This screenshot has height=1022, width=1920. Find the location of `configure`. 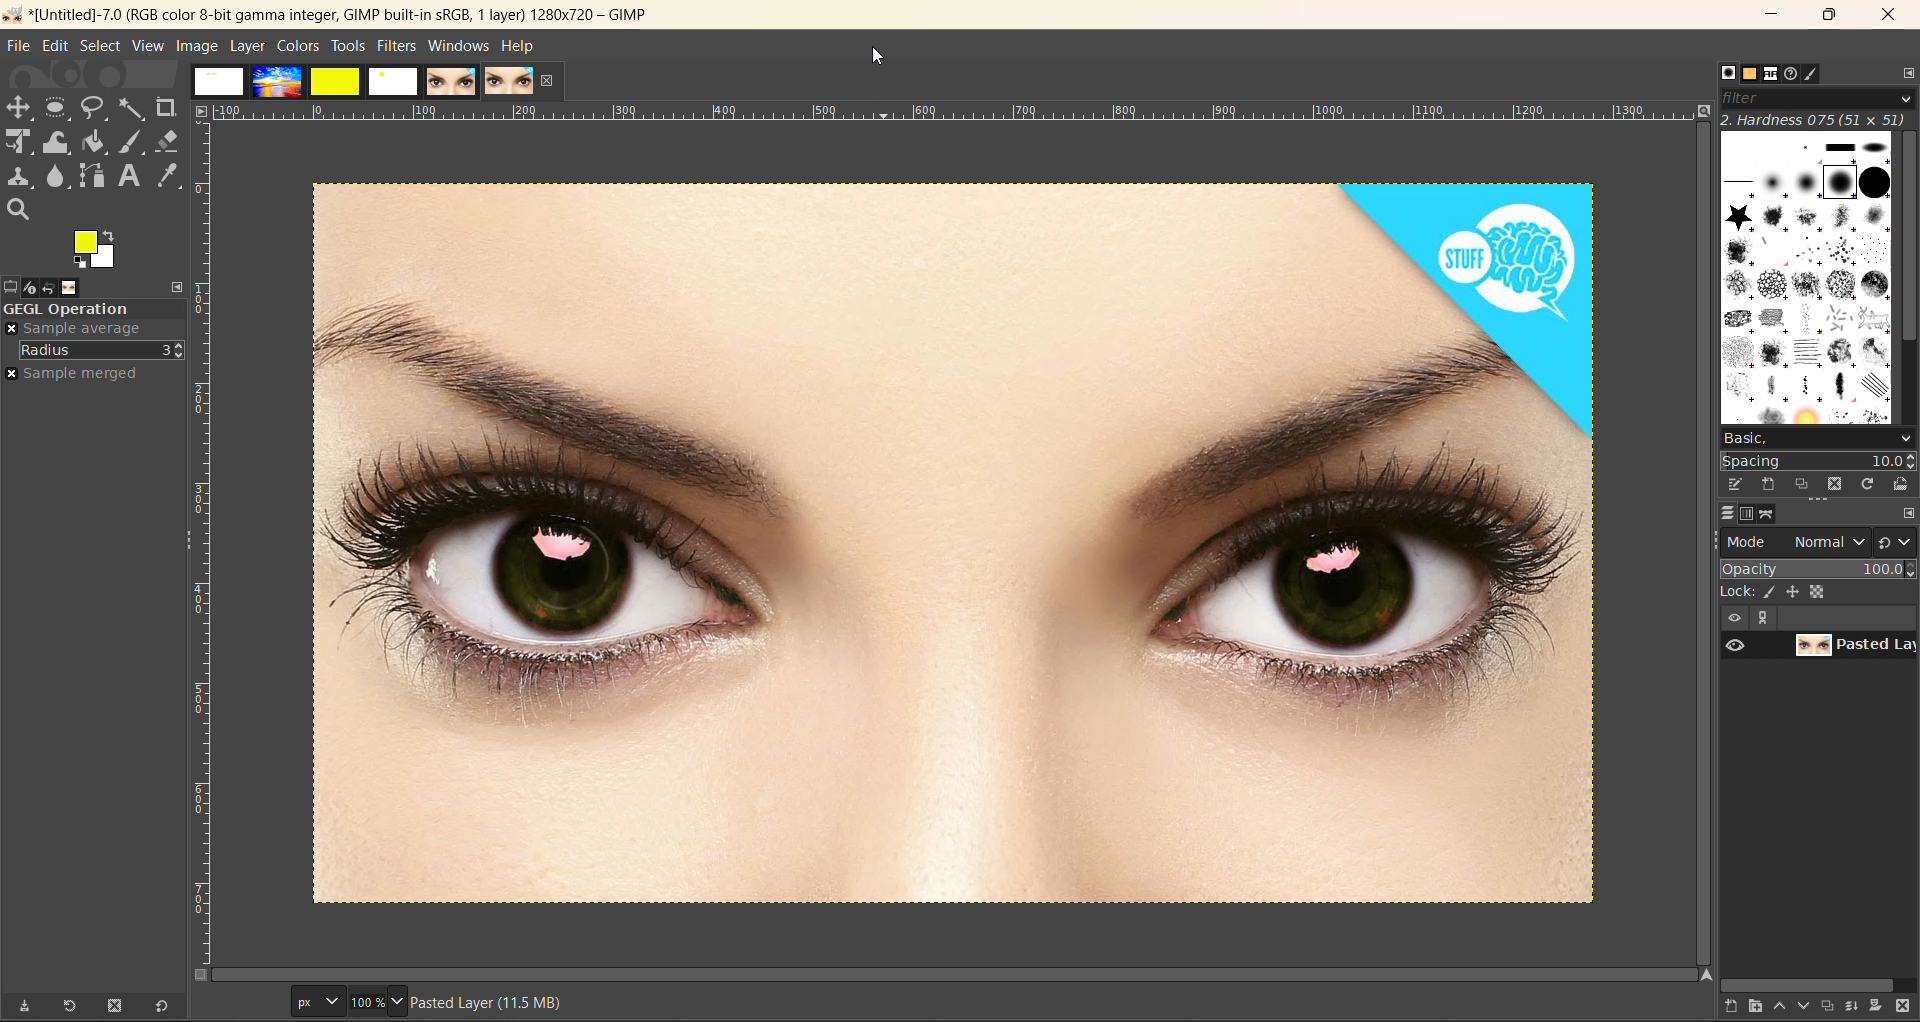

configure is located at coordinates (1908, 72).